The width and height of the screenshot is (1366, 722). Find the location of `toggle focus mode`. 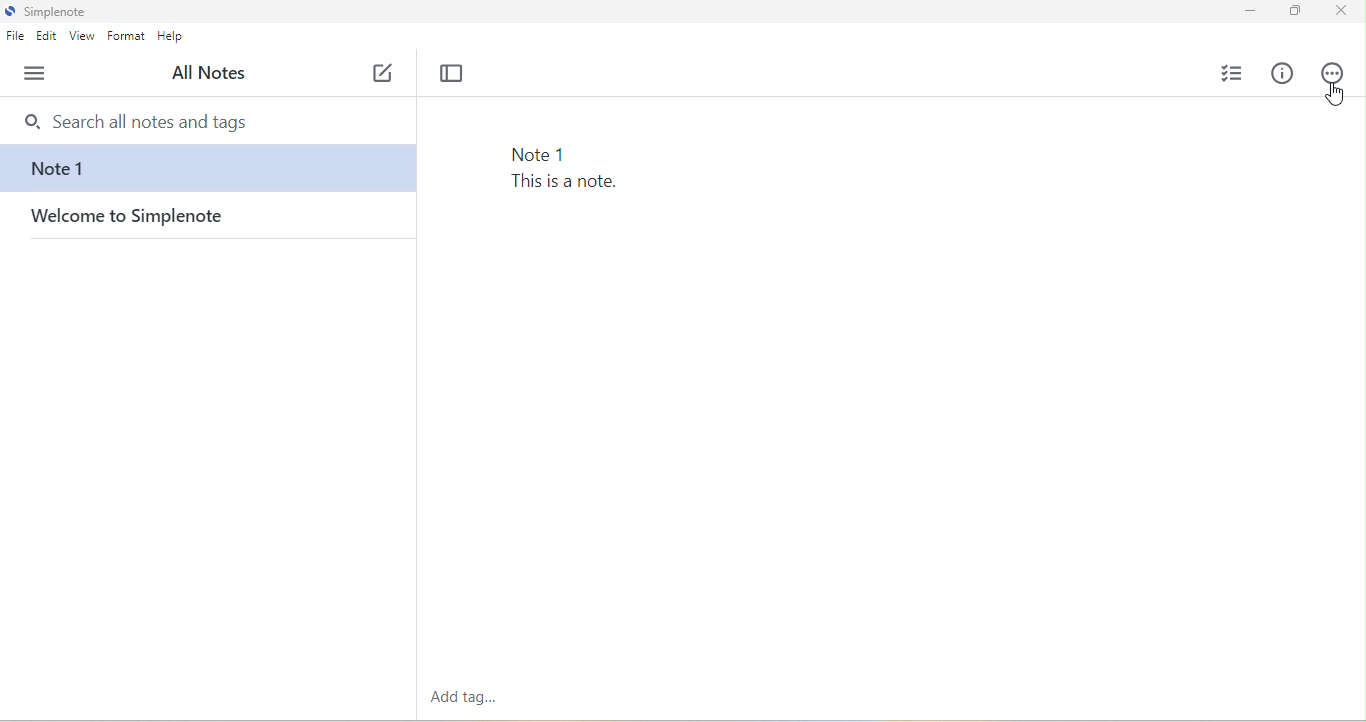

toggle focus mode is located at coordinates (452, 74).